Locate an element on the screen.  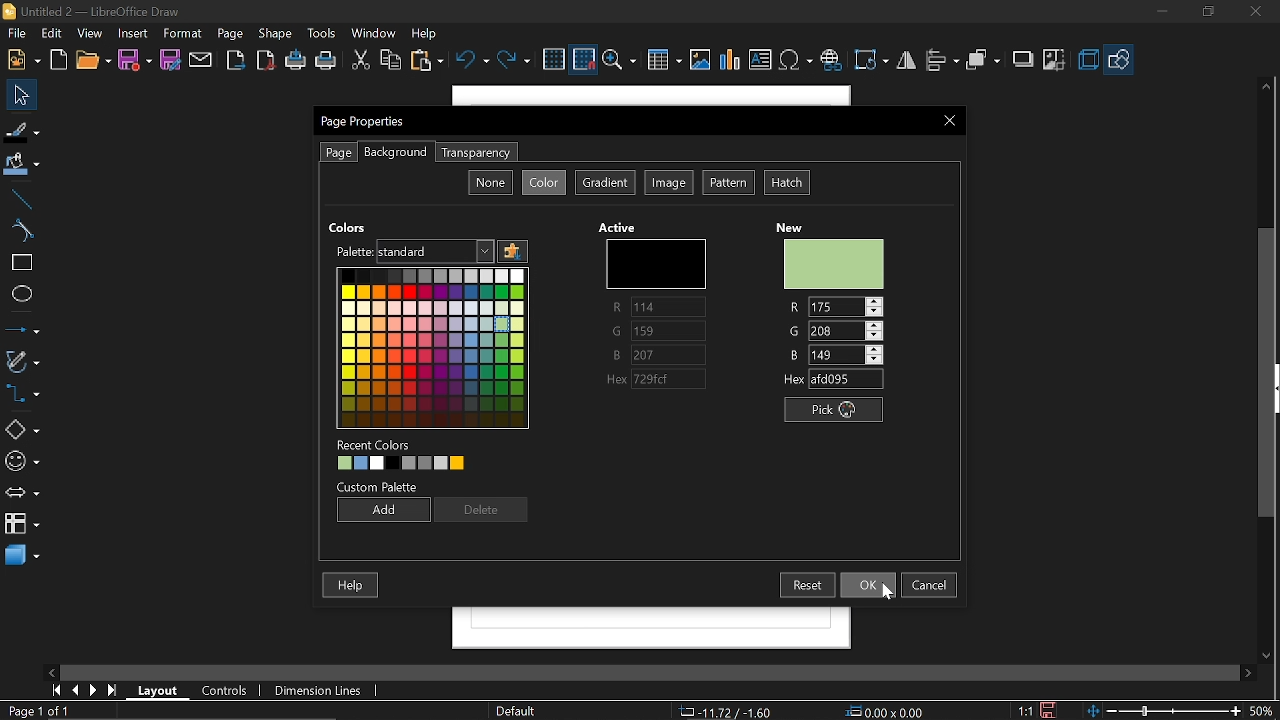
Pattern is located at coordinates (729, 183).